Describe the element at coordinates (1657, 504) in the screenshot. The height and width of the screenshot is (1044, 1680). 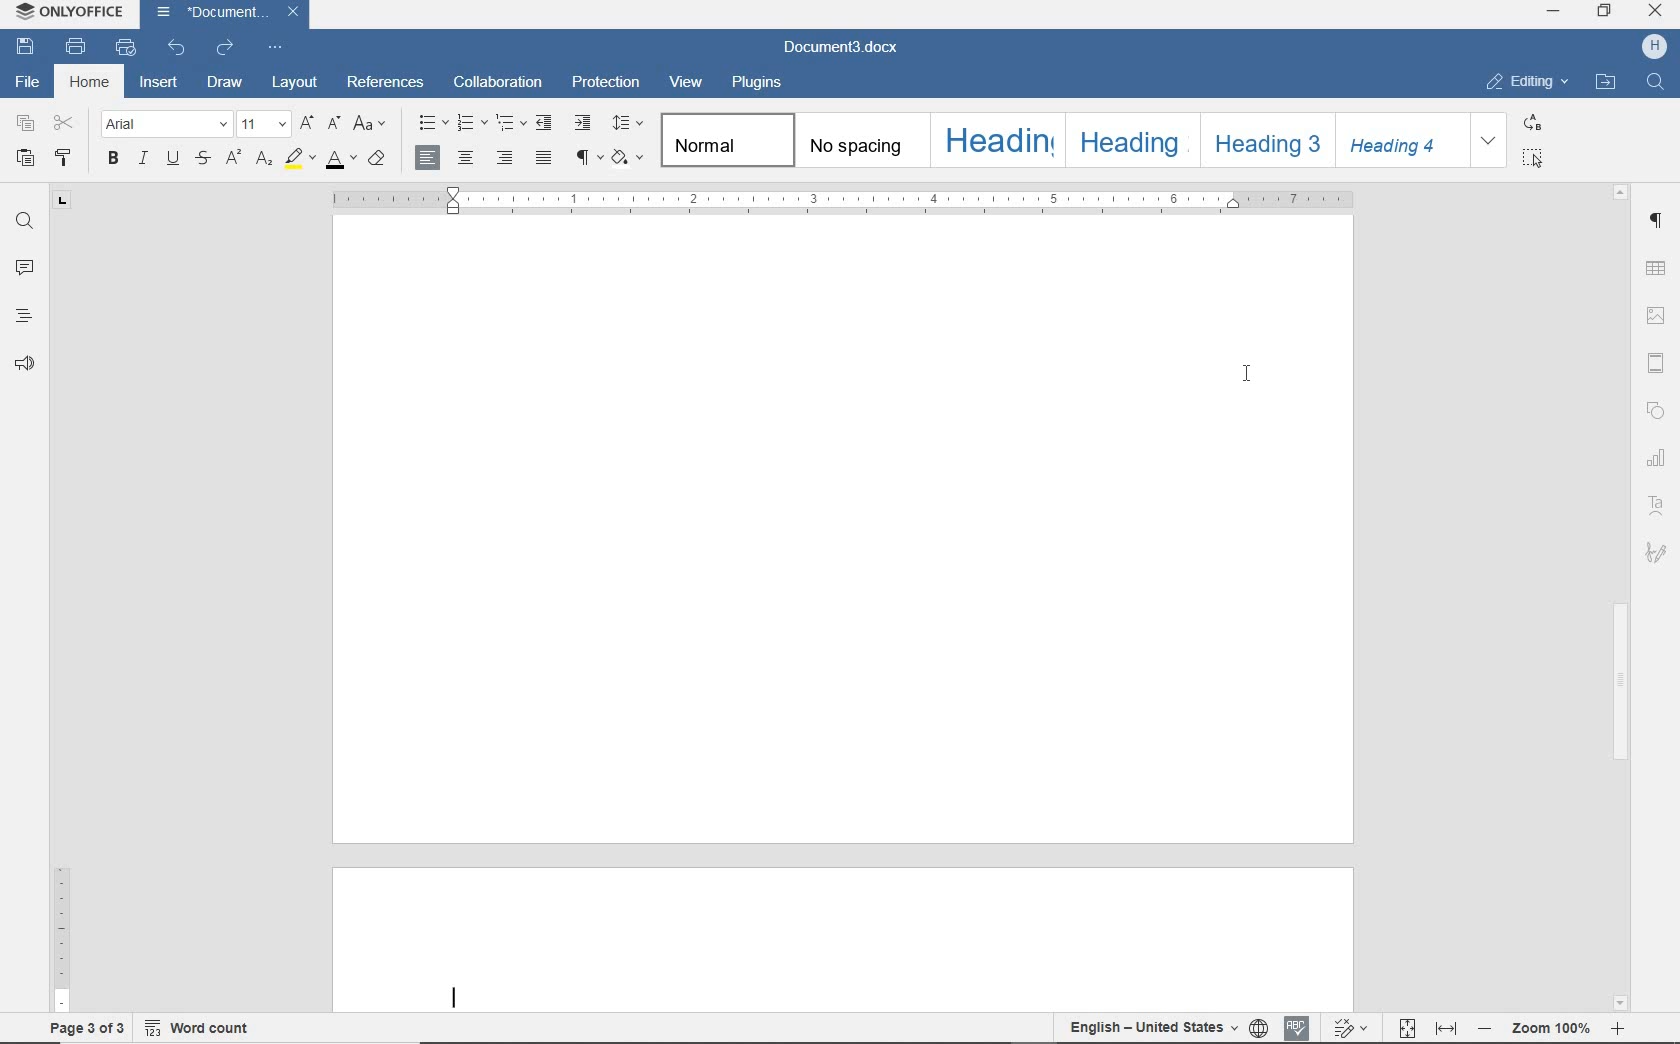
I see `Text art` at that location.